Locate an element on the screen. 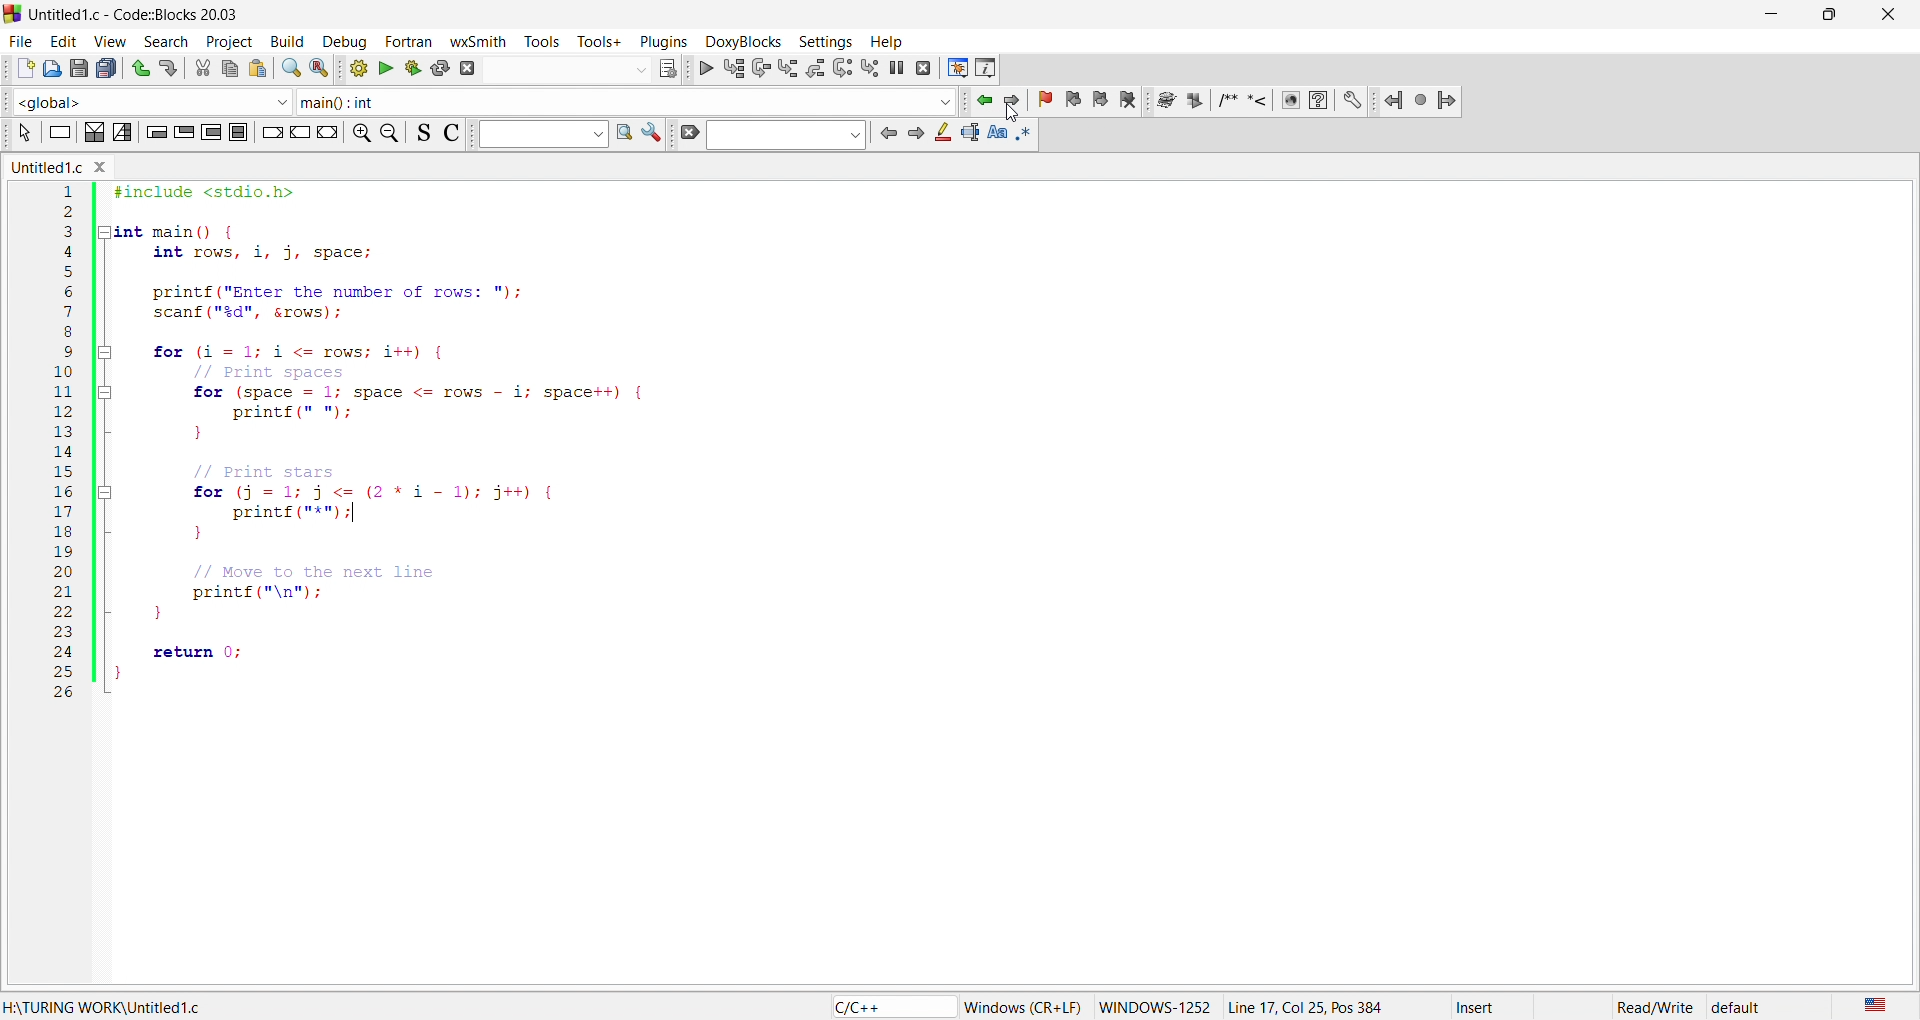  cursor is located at coordinates (1016, 117).